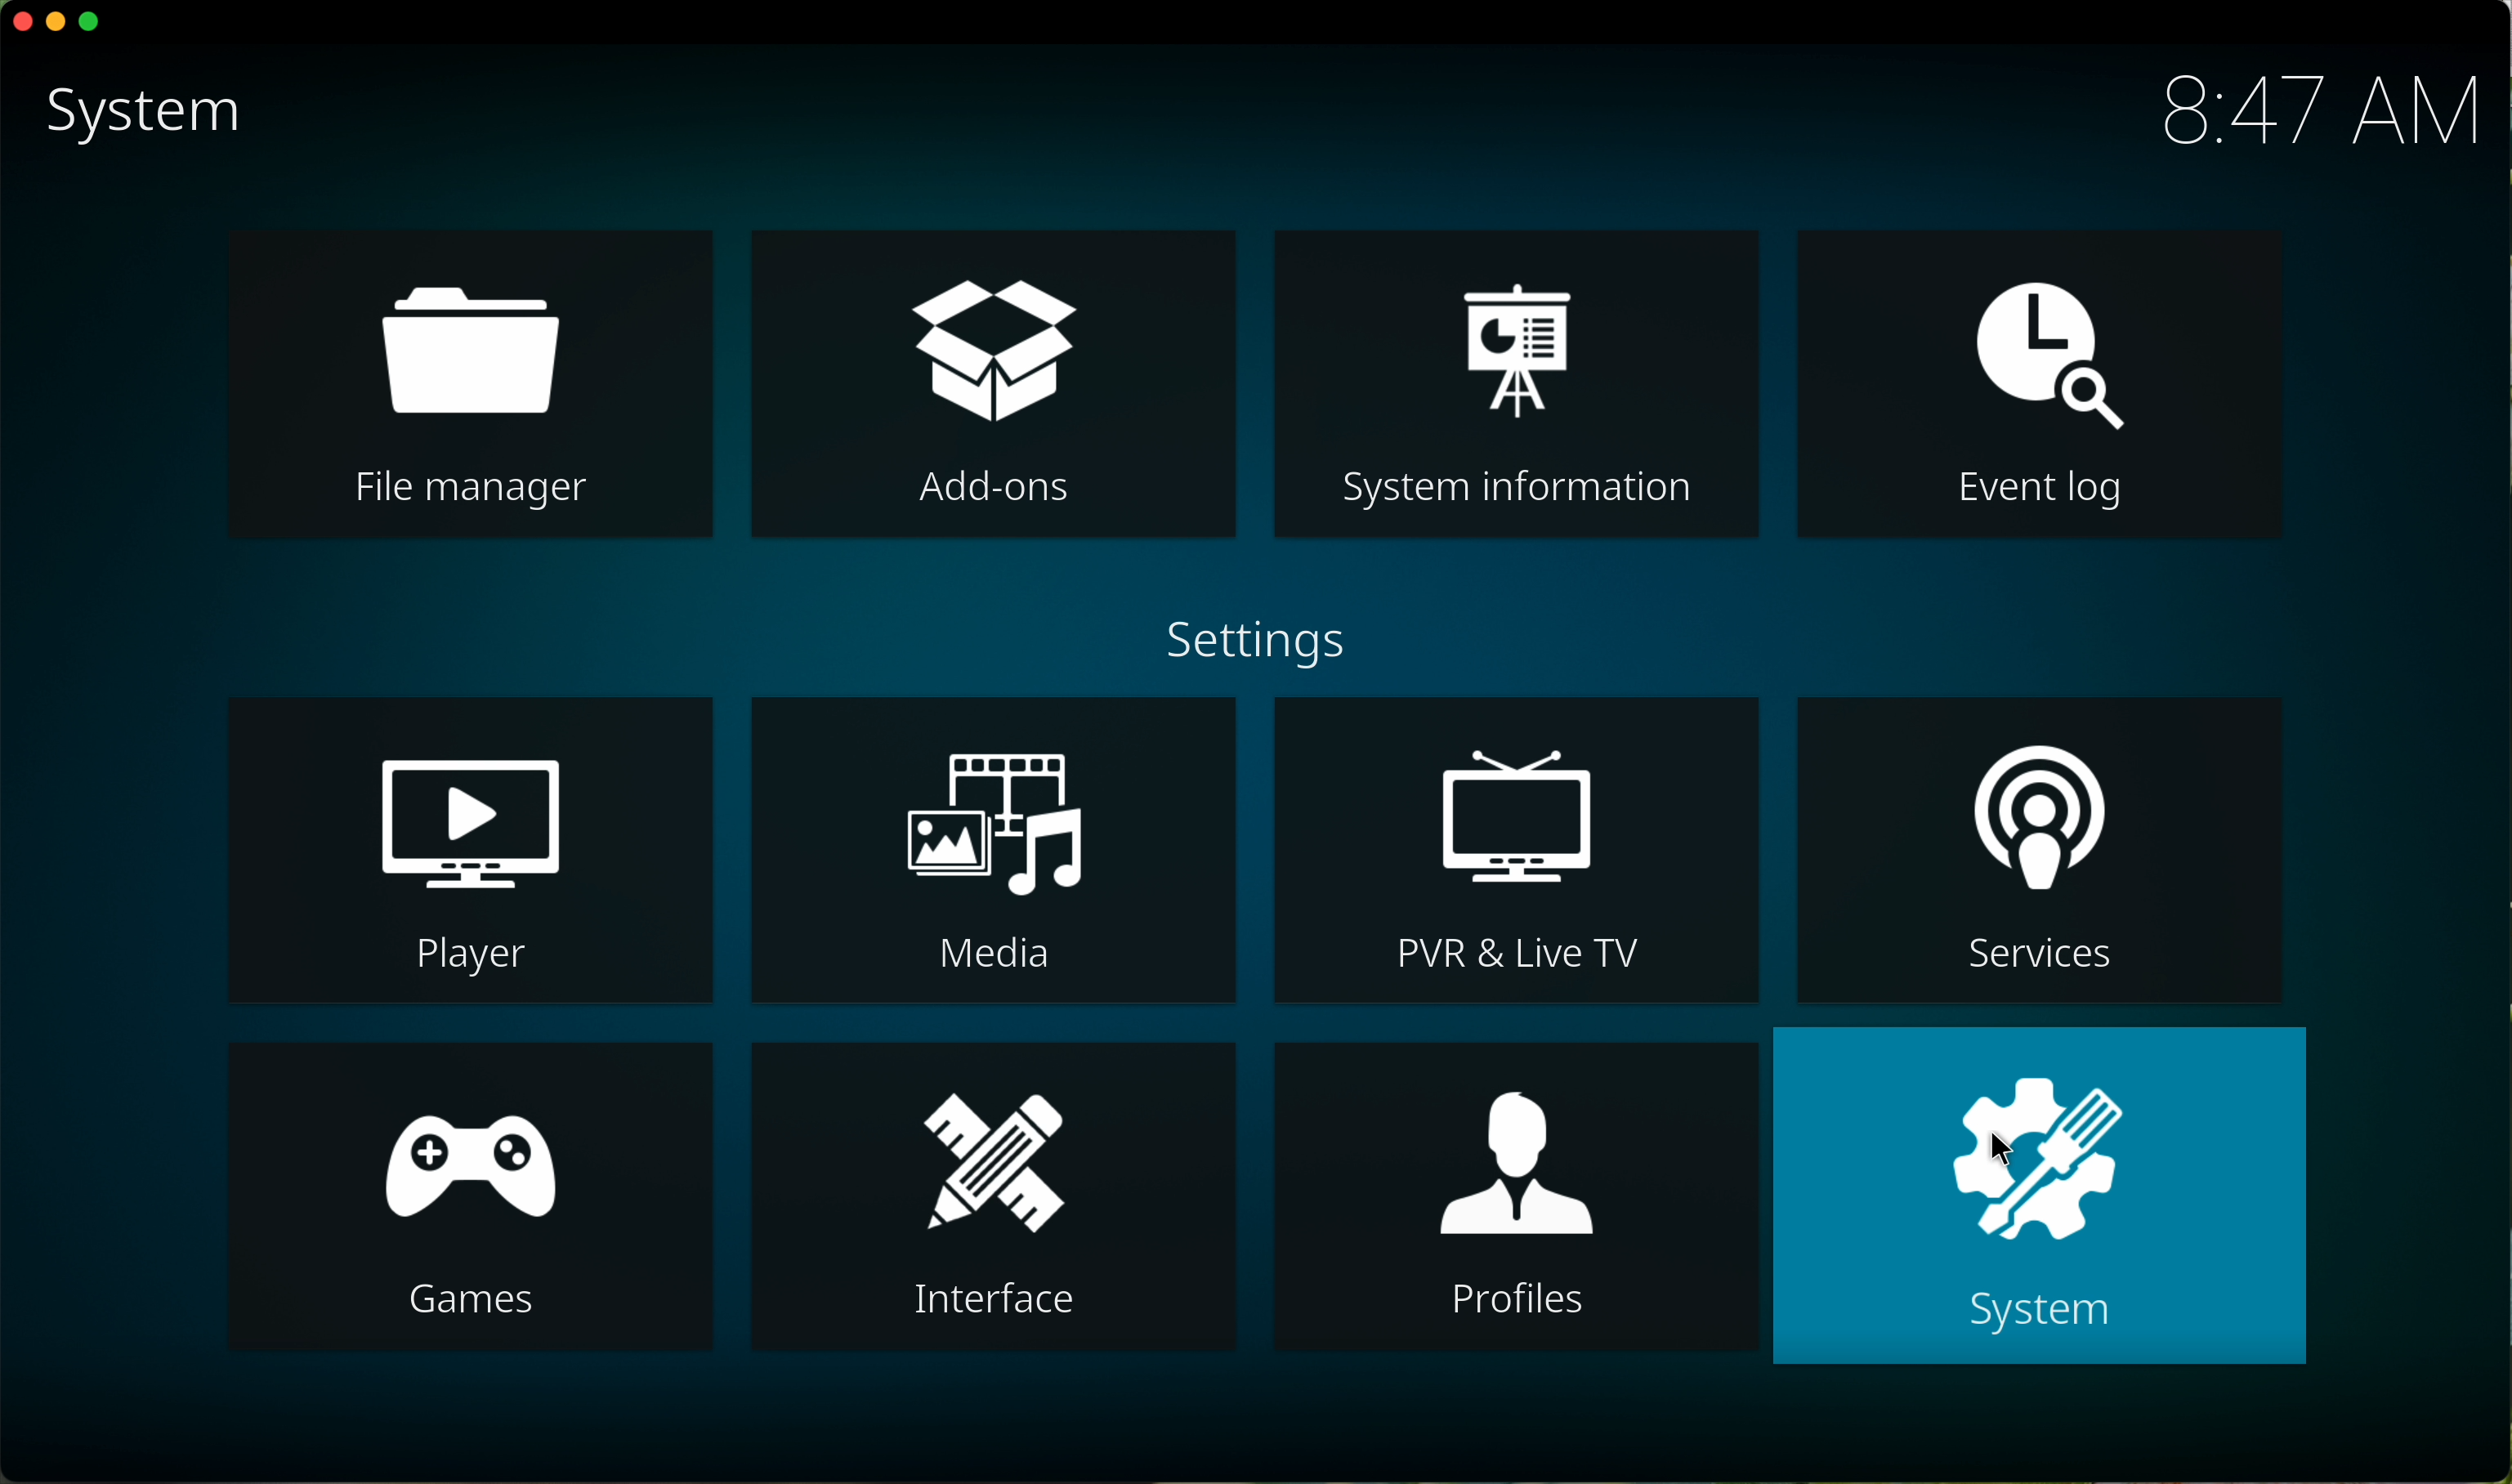 The width and height of the screenshot is (2512, 1484). What do you see at coordinates (1520, 383) in the screenshot?
I see `system information` at bounding box center [1520, 383].